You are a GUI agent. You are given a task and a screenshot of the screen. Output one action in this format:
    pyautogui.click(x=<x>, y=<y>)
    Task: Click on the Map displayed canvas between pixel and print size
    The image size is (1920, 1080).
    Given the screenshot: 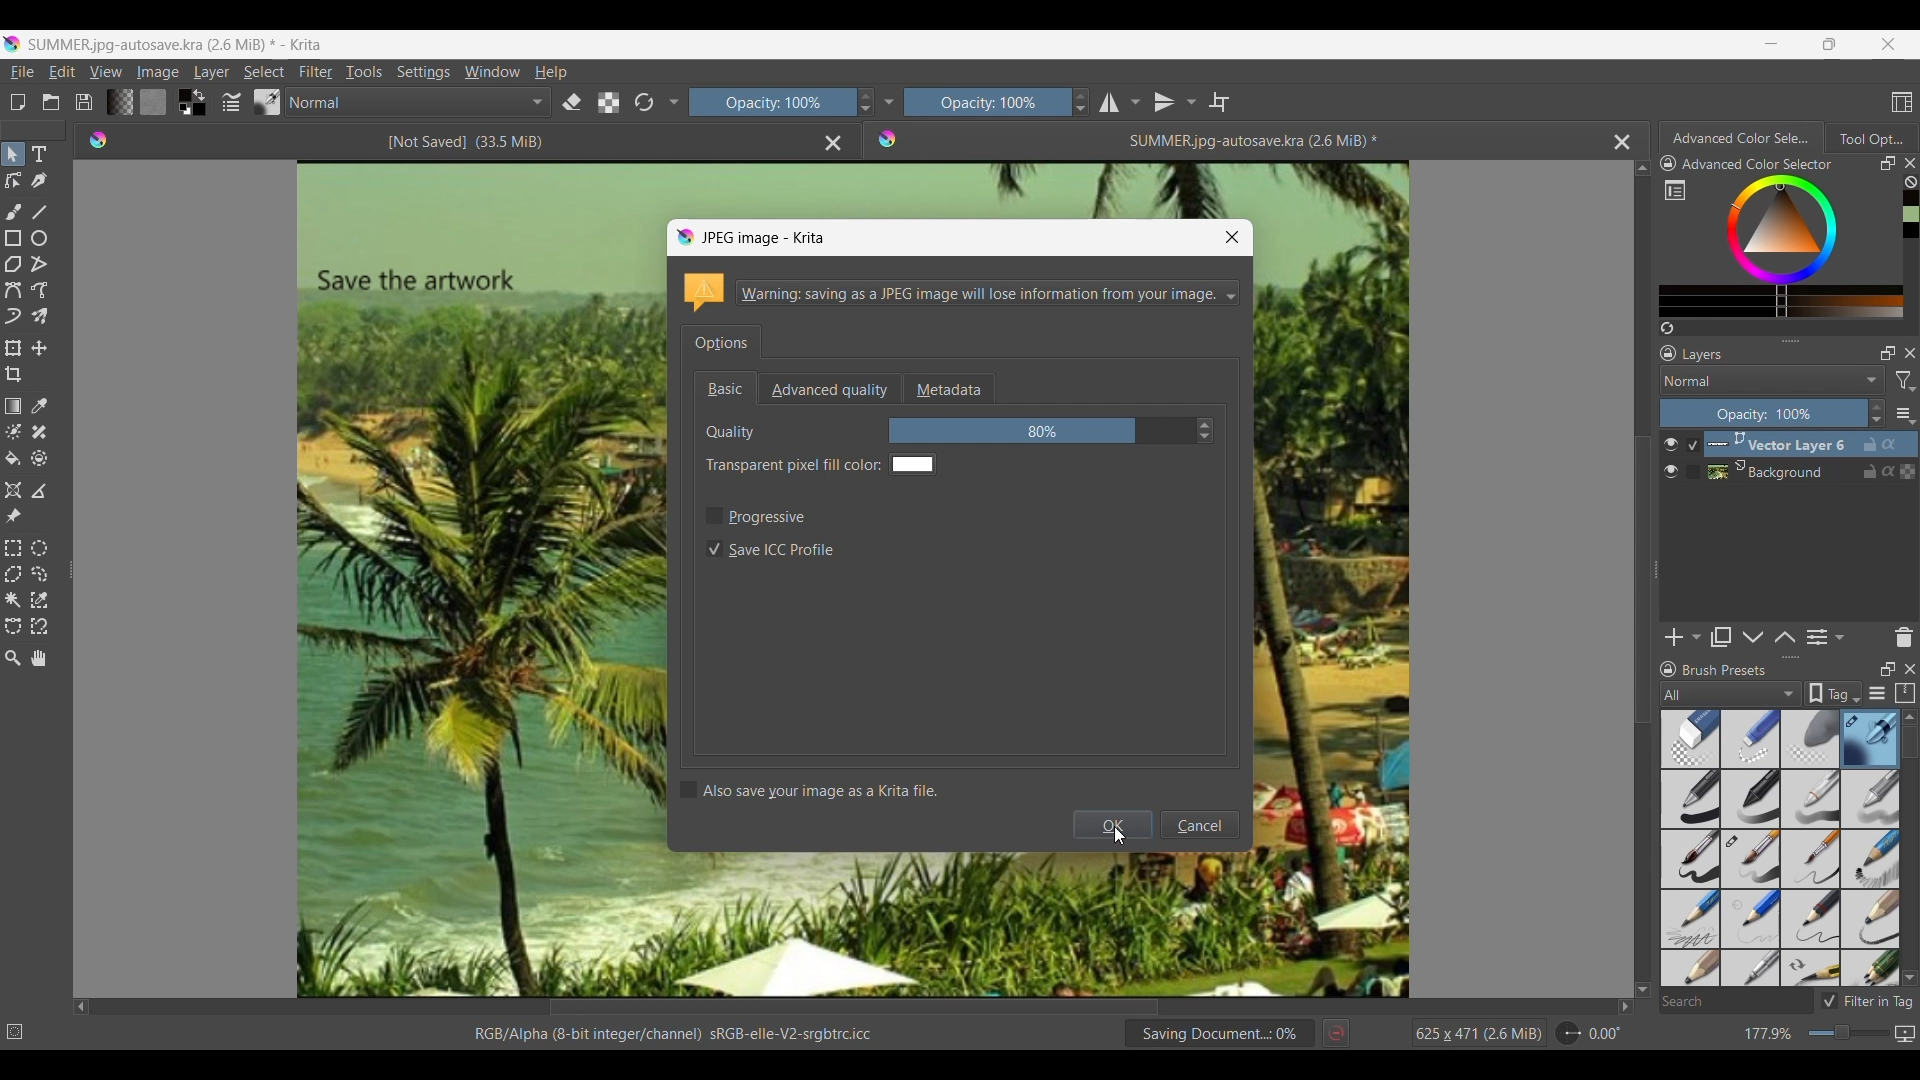 What is the action you would take?
    pyautogui.click(x=1904, y=1034)
    